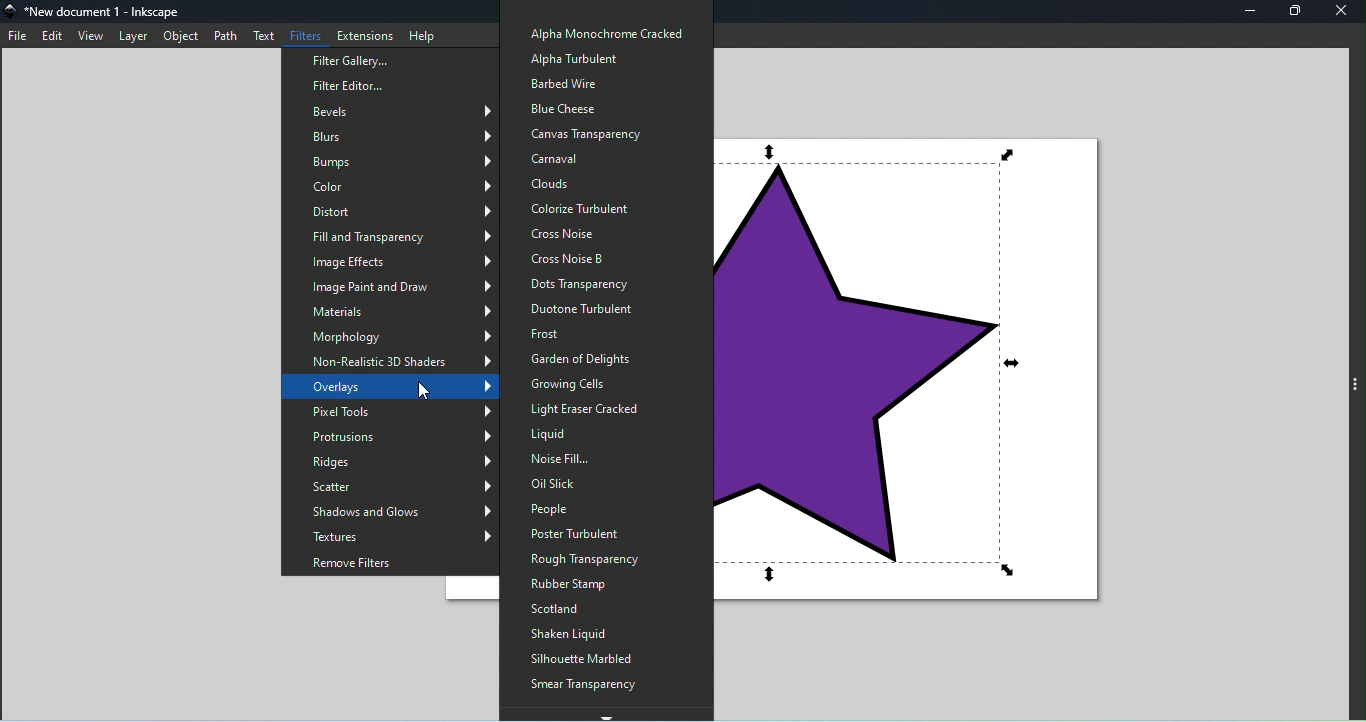 This screenshot has width=1366, height=722. I want to click on Carnaval, so click(597, 158).